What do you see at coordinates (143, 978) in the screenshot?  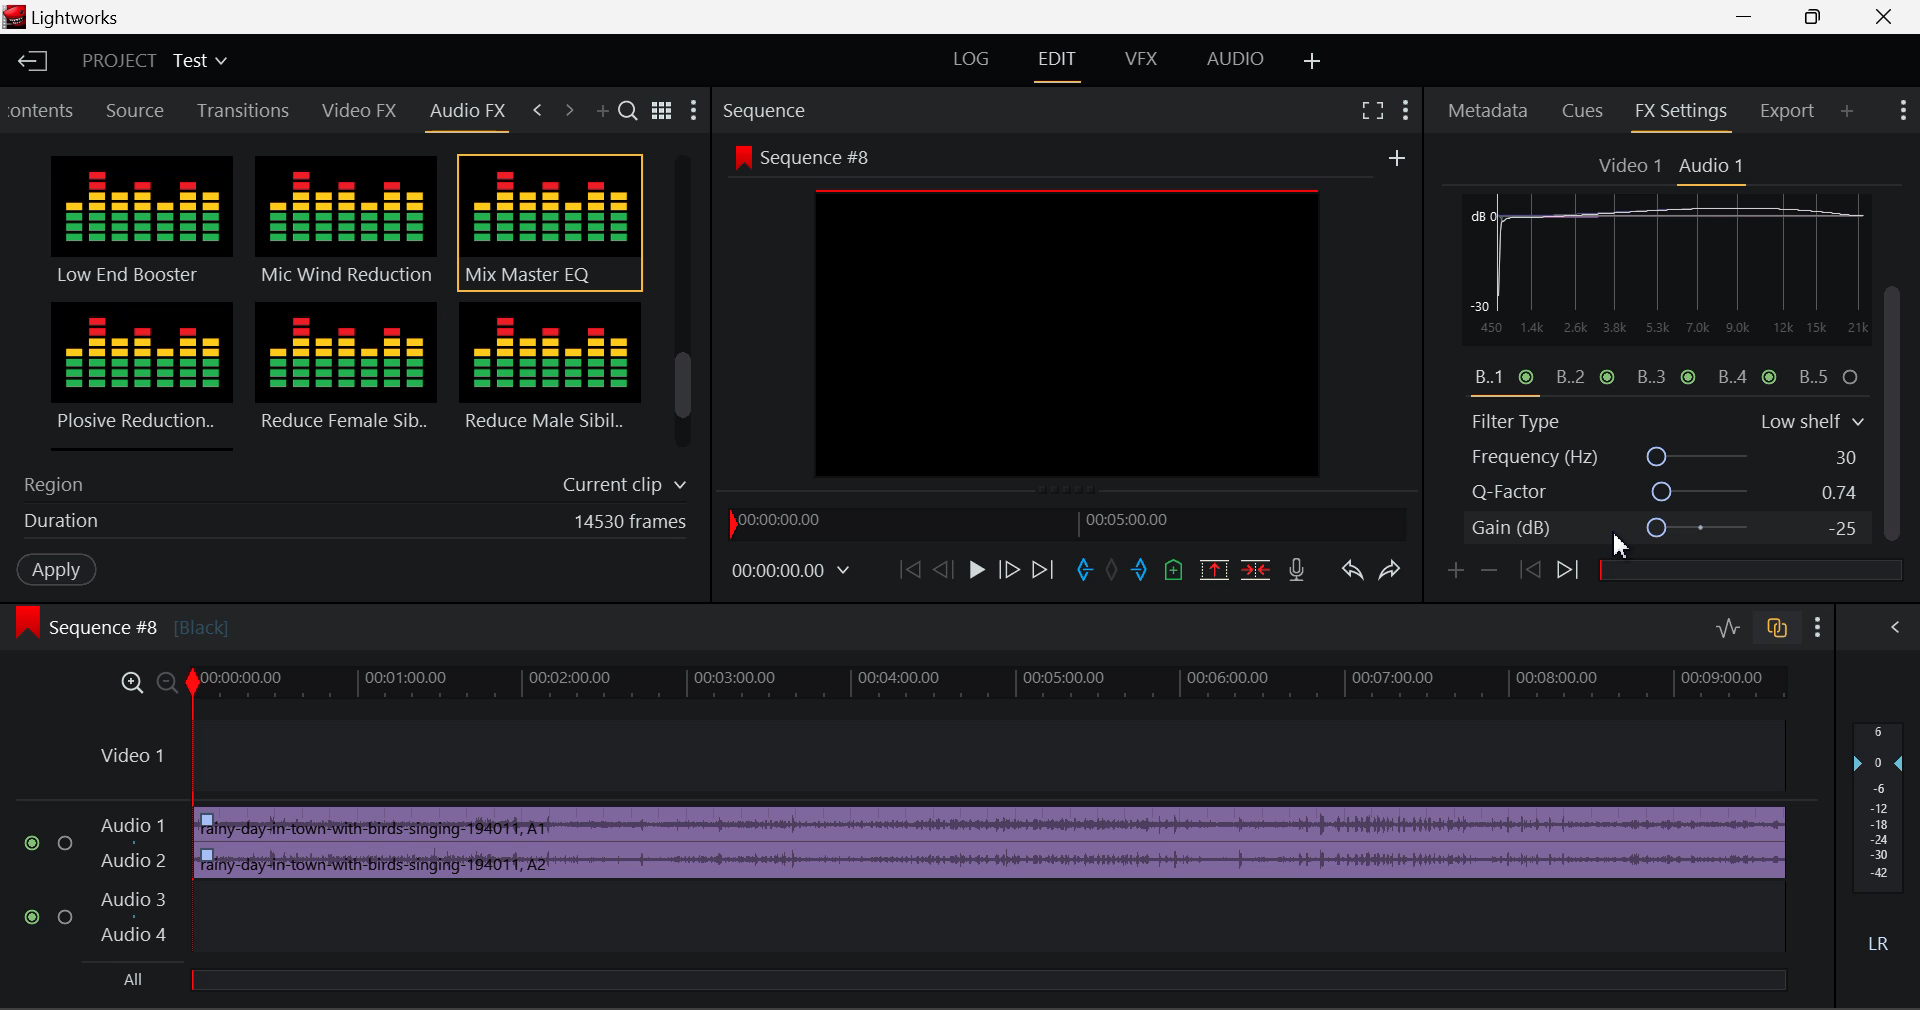 I see `All` at bounding box center [143, 978].